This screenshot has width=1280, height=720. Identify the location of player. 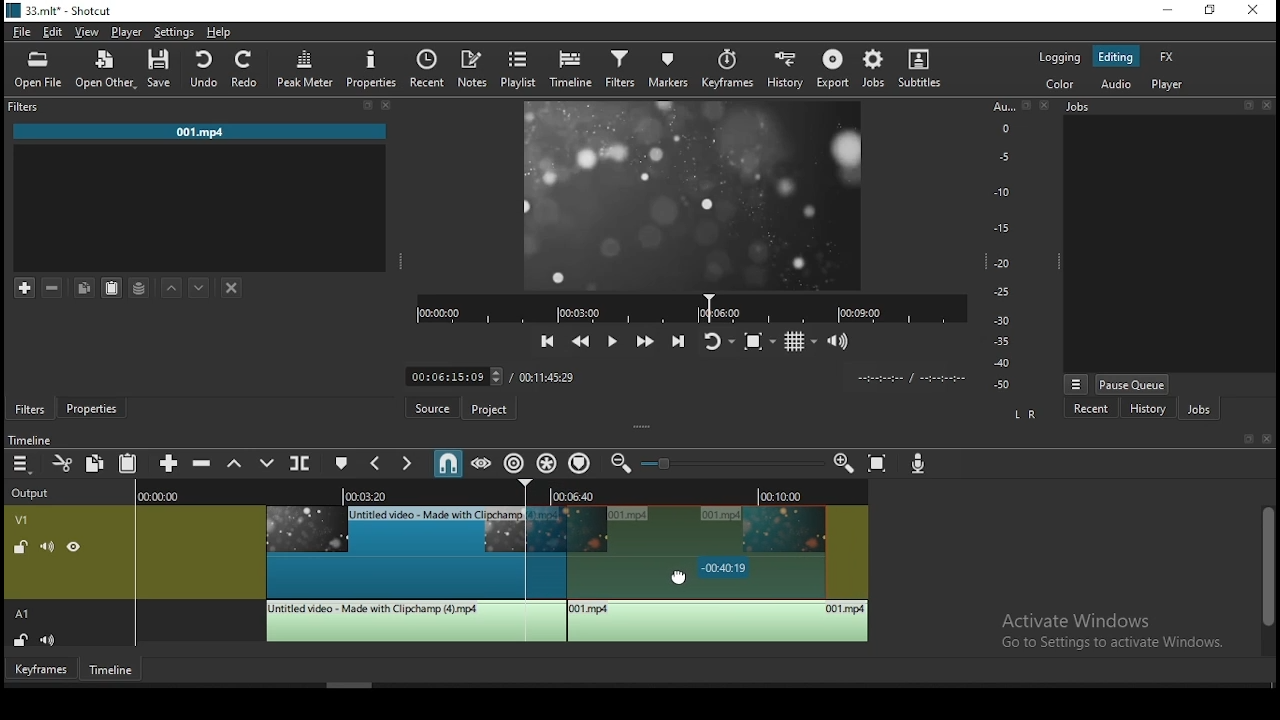
(1169, 85).